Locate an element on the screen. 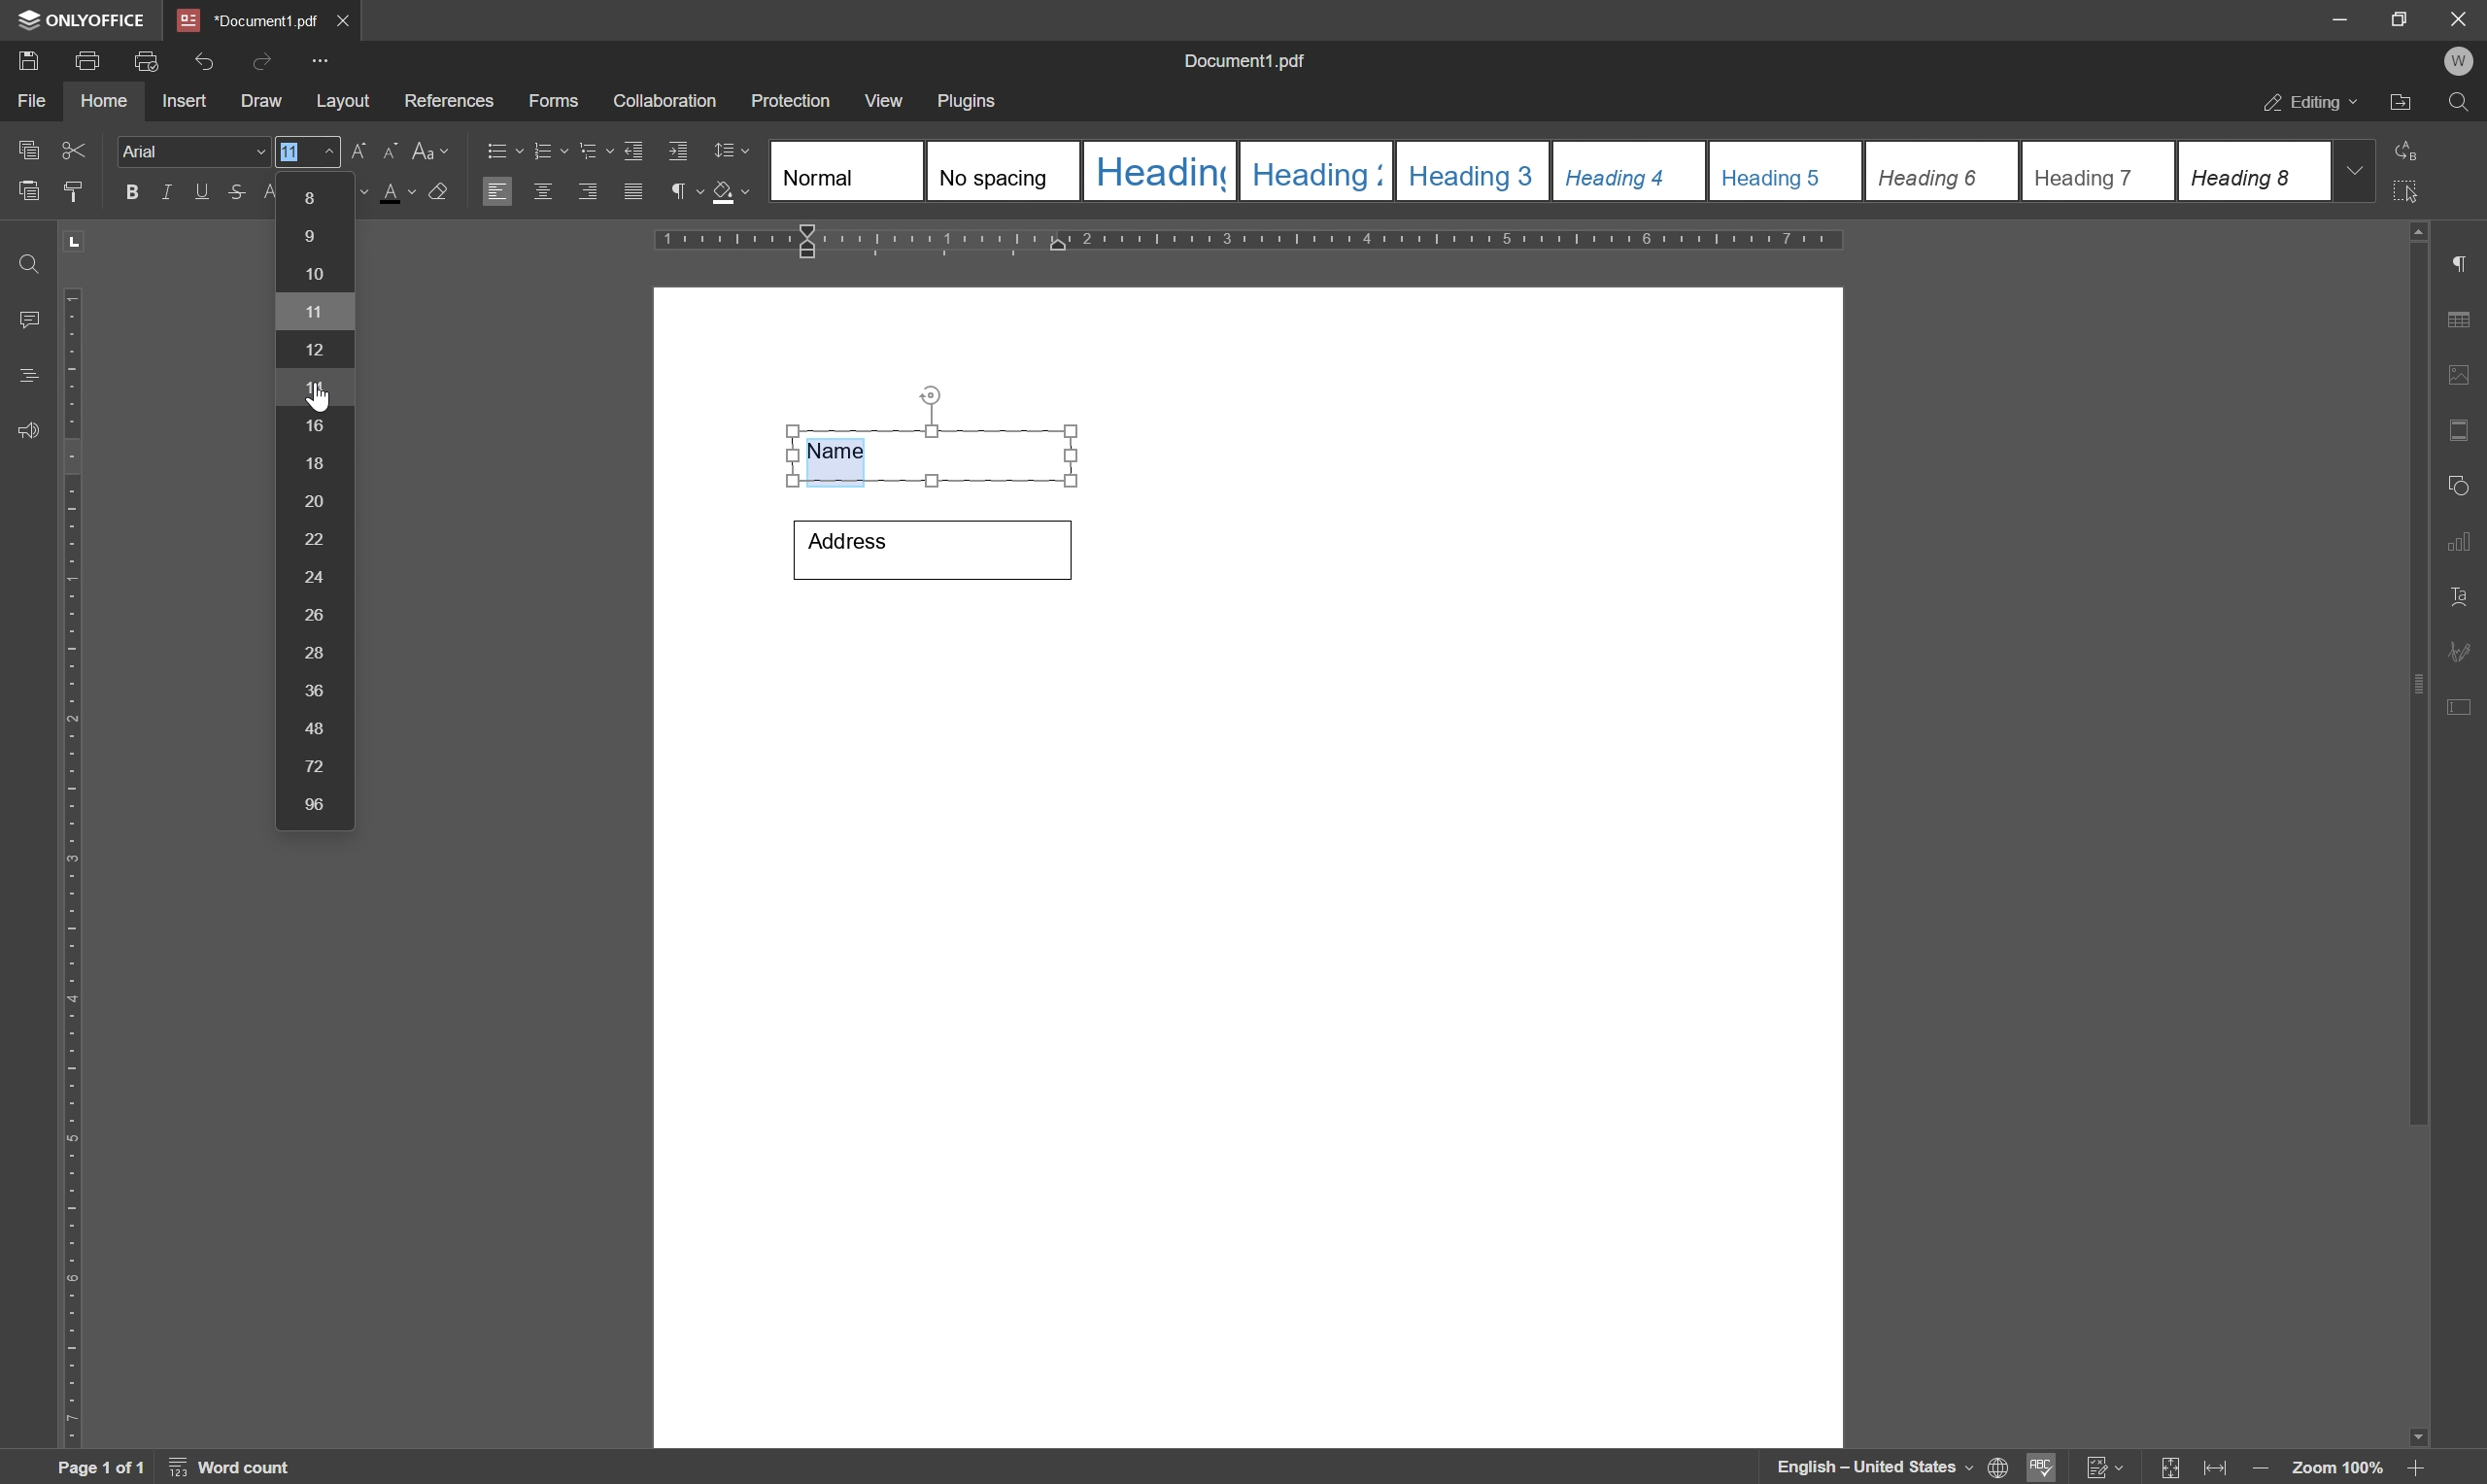 The image size is (2487, 1484). customize quick access toolbar is located at coordinates (324, 60).